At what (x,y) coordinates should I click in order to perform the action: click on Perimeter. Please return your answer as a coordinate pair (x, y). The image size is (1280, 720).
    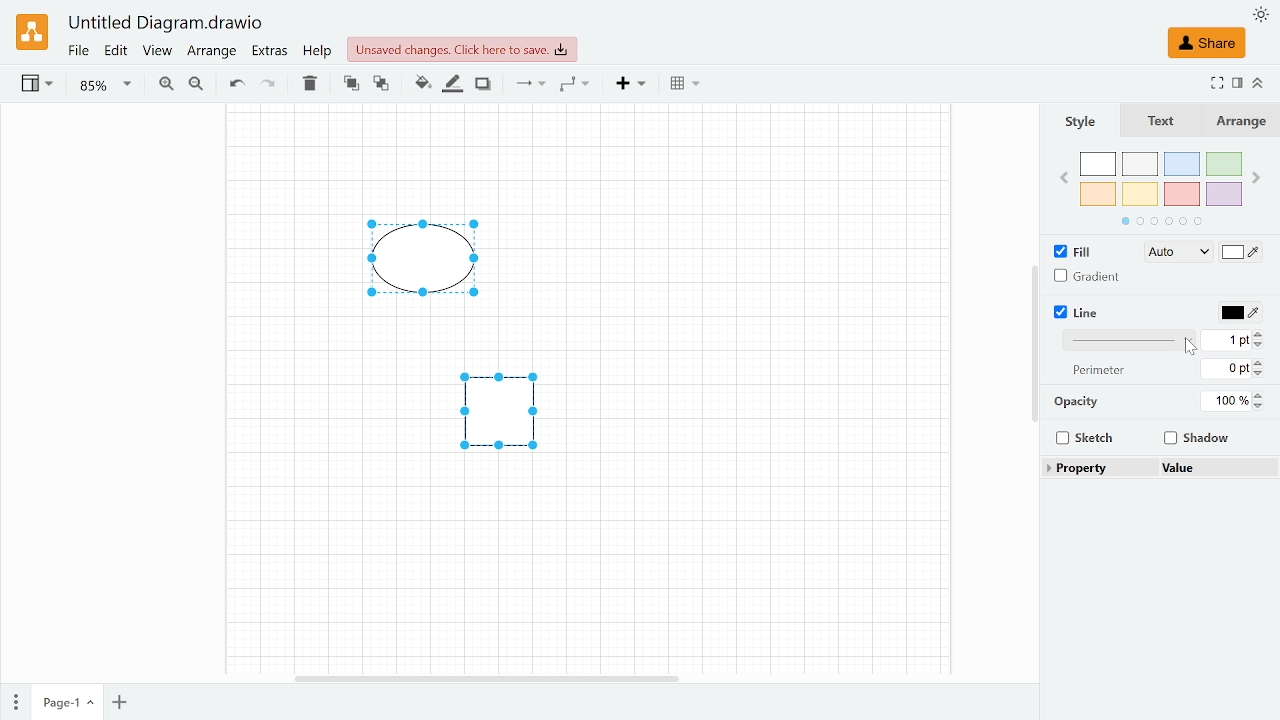
    Looking at the image, I should click on (1223, 370).